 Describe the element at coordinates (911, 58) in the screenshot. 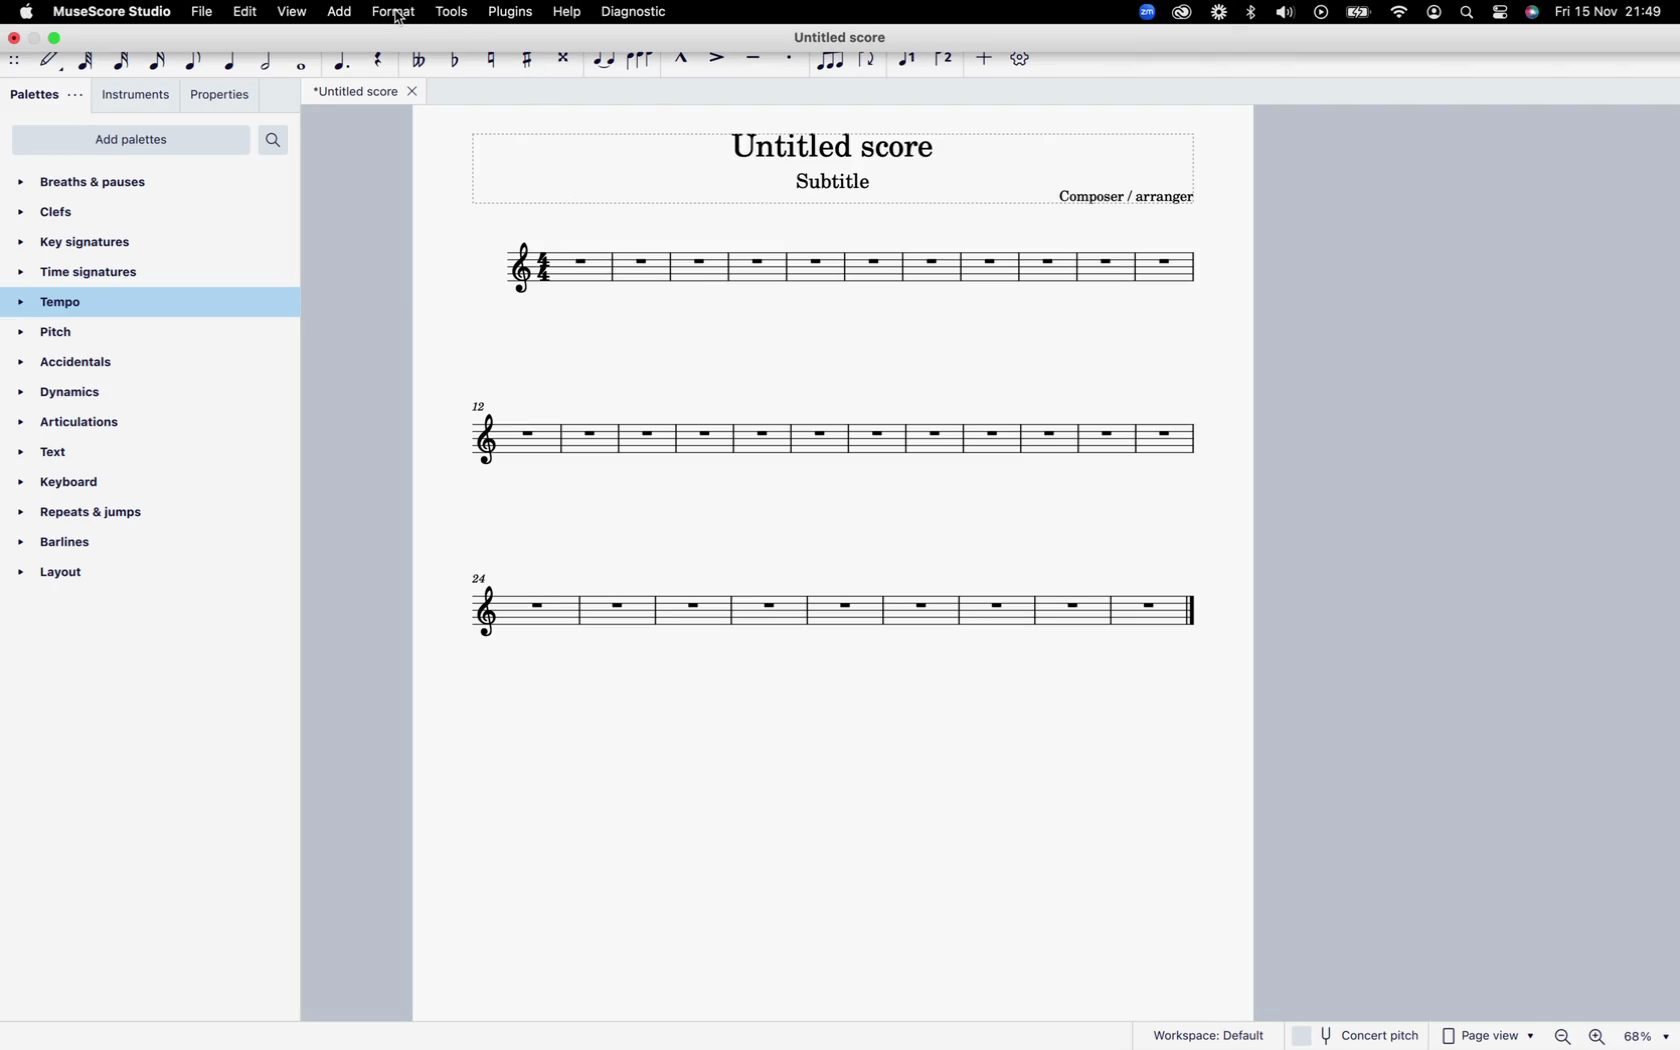

I see `voice 1` at that location.